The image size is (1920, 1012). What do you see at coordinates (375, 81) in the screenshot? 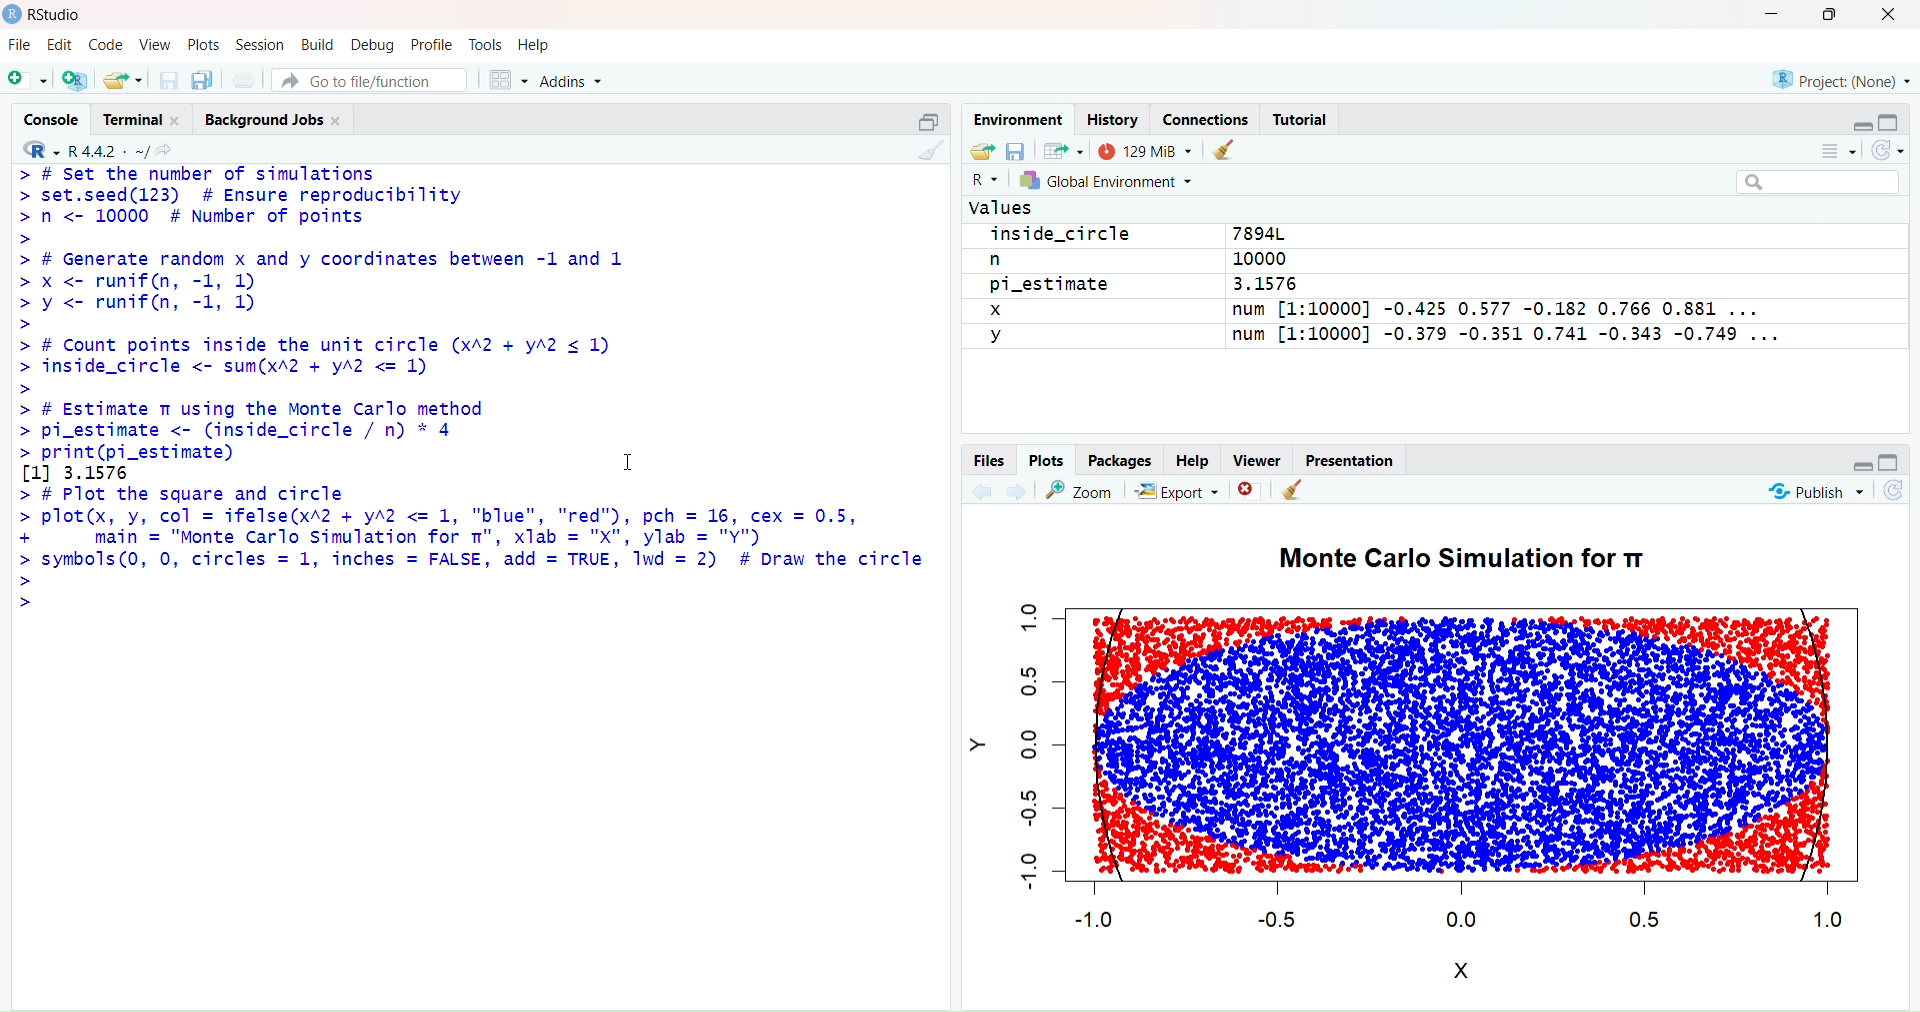
I see `Go to file/function` at bounding box center [375, 81].